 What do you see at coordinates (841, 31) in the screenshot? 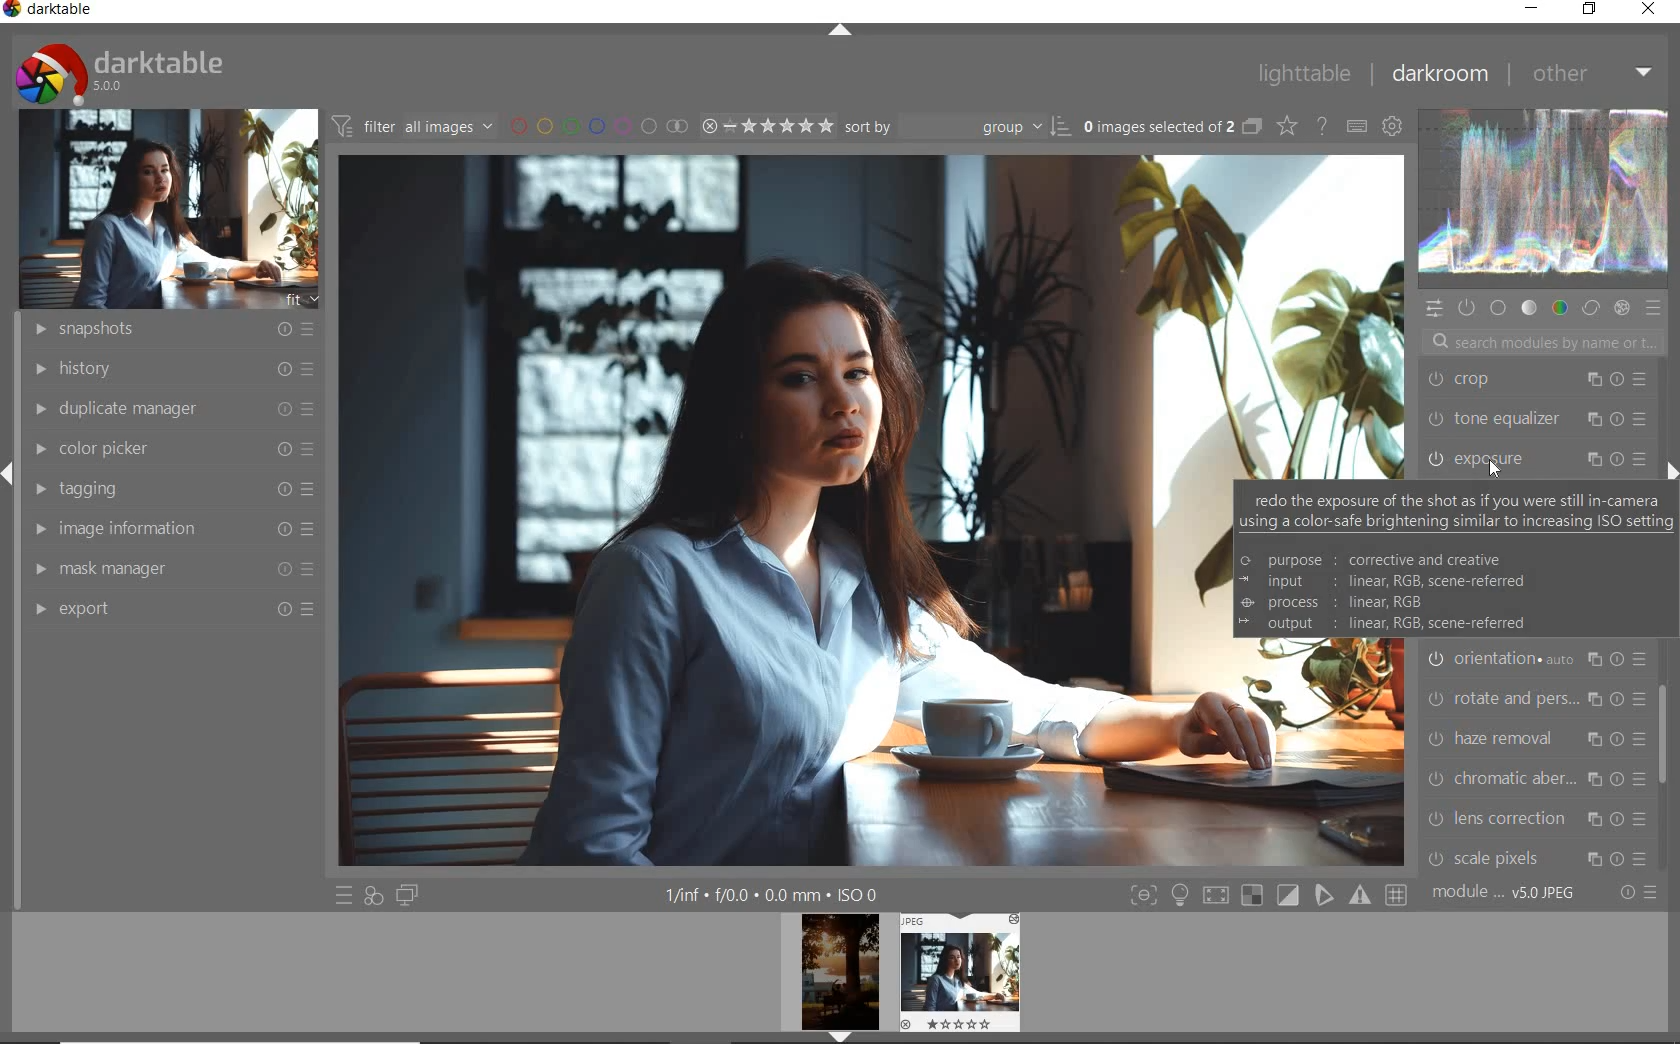
I see `EXPAND/COLLAPSE` at bounding box center [841, 31].